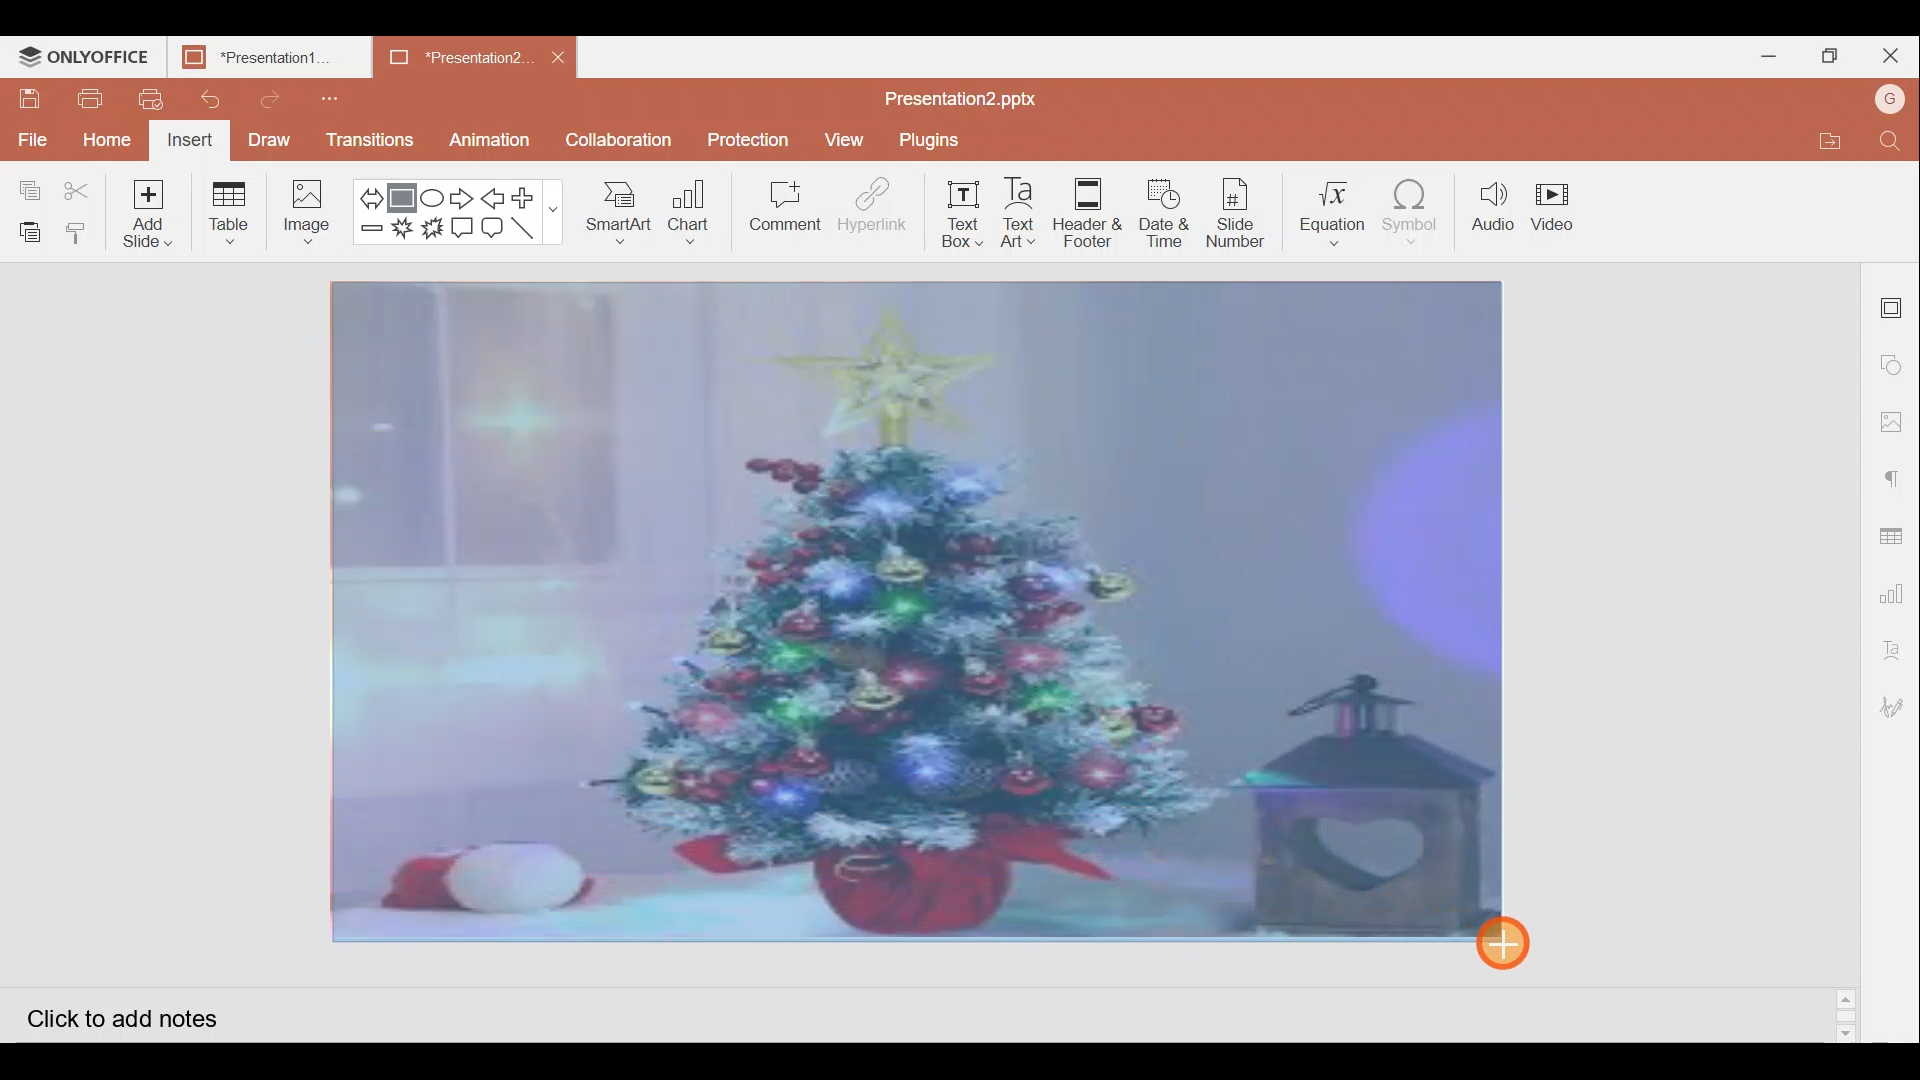  Describe the element at coordinates (620, 140) in the screenshot. I see `Collaboration` at that location.